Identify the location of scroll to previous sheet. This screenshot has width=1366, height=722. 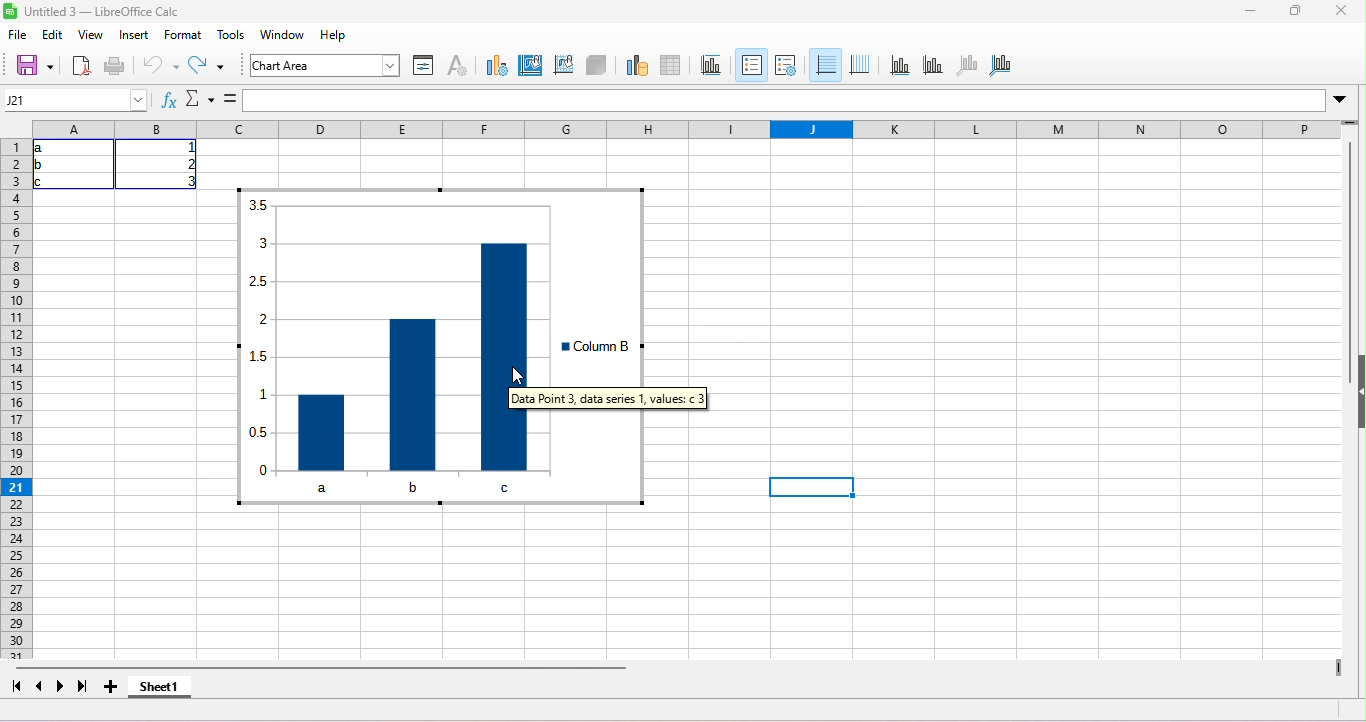
(41, 687).